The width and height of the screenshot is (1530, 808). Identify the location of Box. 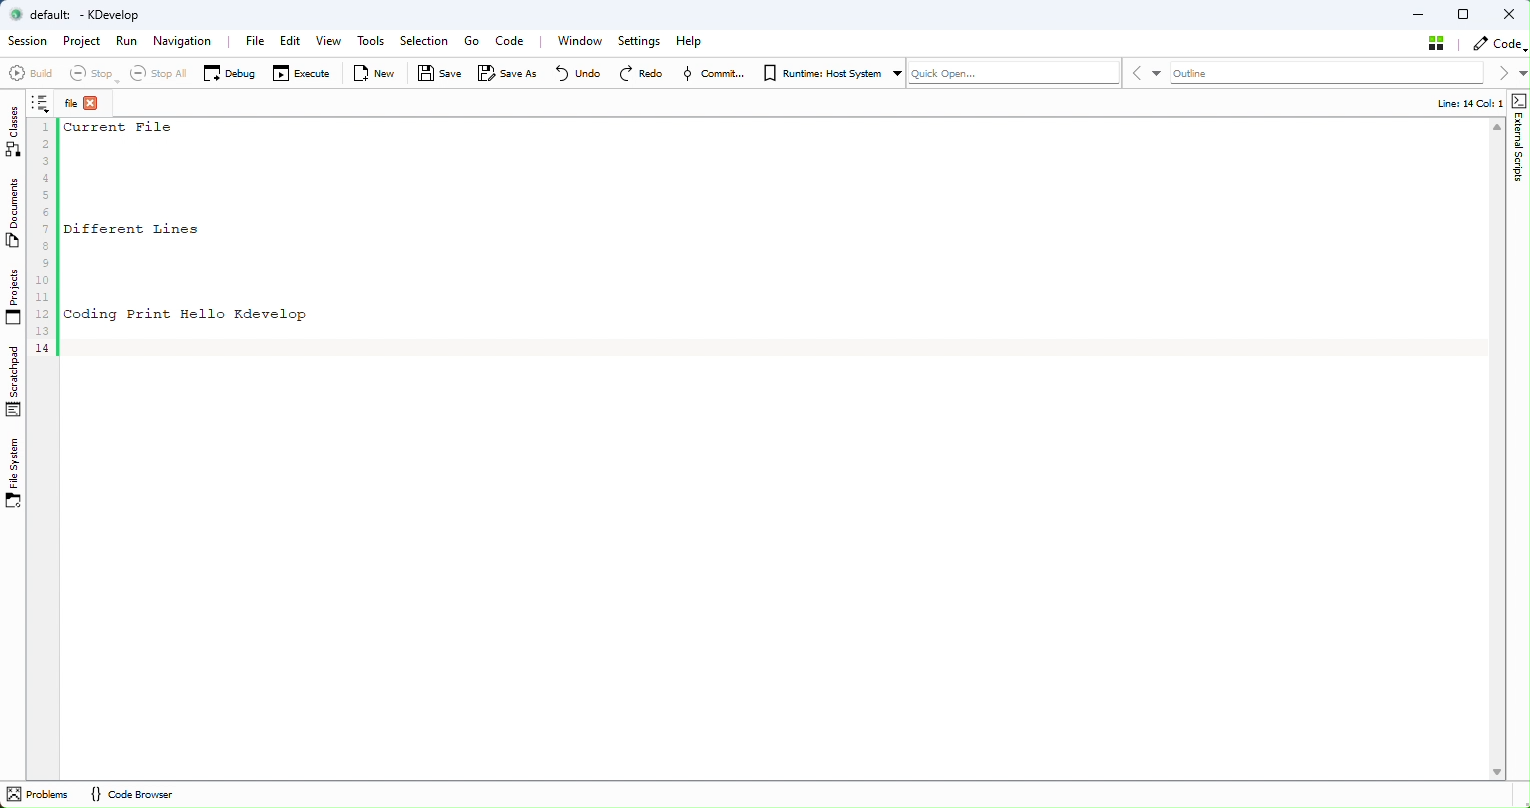
(1466, 14).